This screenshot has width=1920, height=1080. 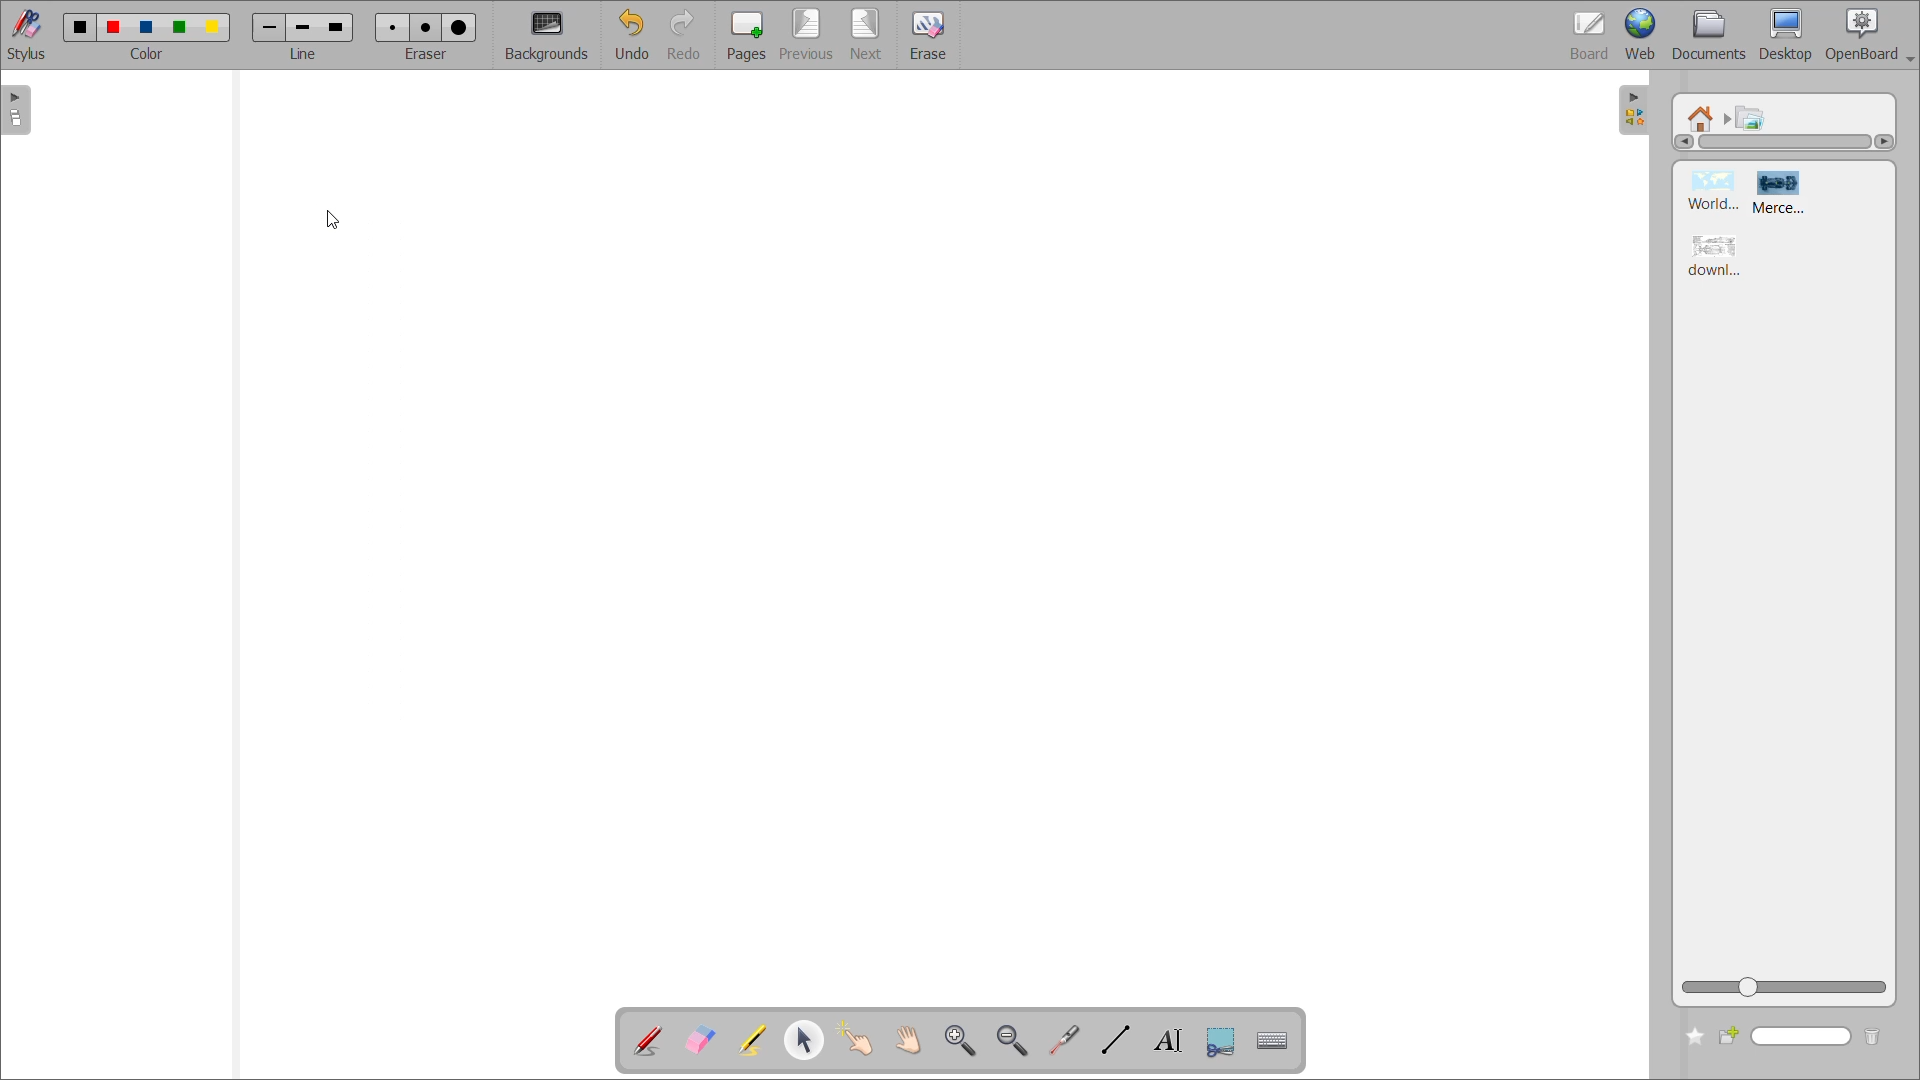 I want to click on root, so click(x=1699, y=119).